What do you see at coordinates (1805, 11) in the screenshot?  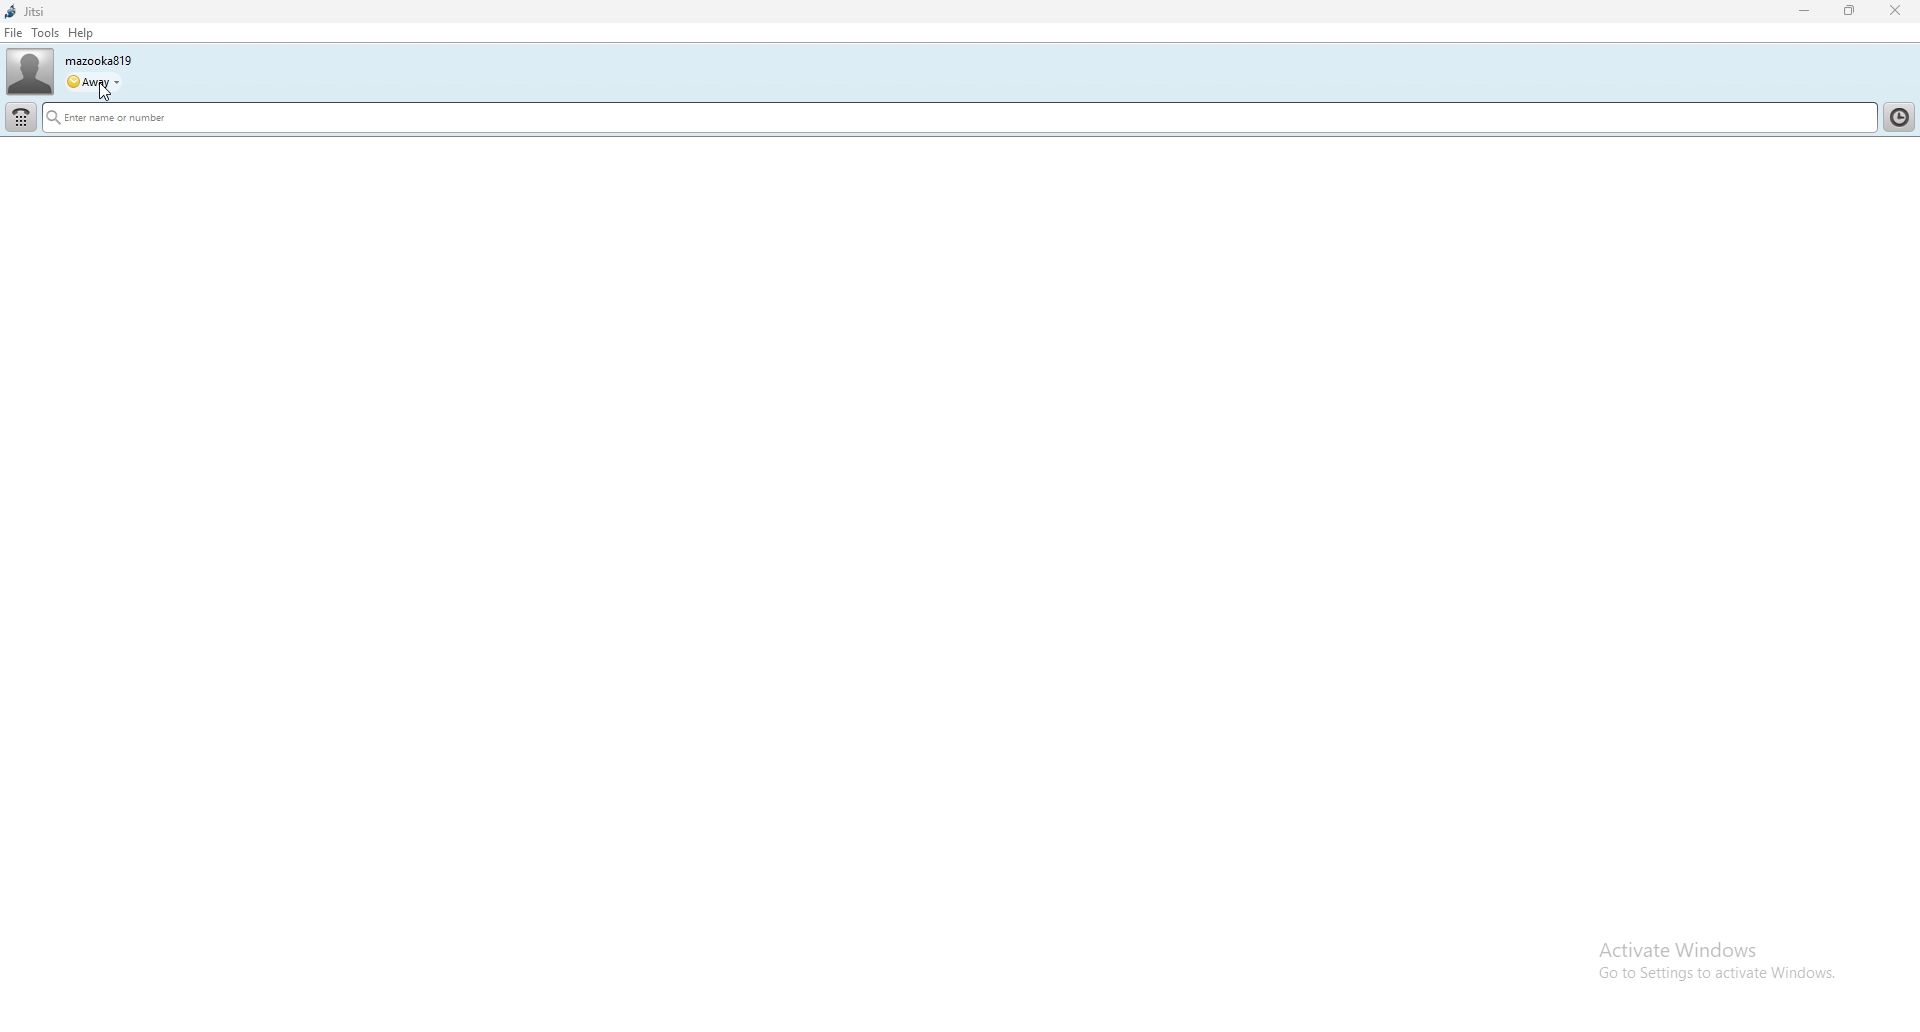 I see `minimize` at bounding box center [1805, 11].